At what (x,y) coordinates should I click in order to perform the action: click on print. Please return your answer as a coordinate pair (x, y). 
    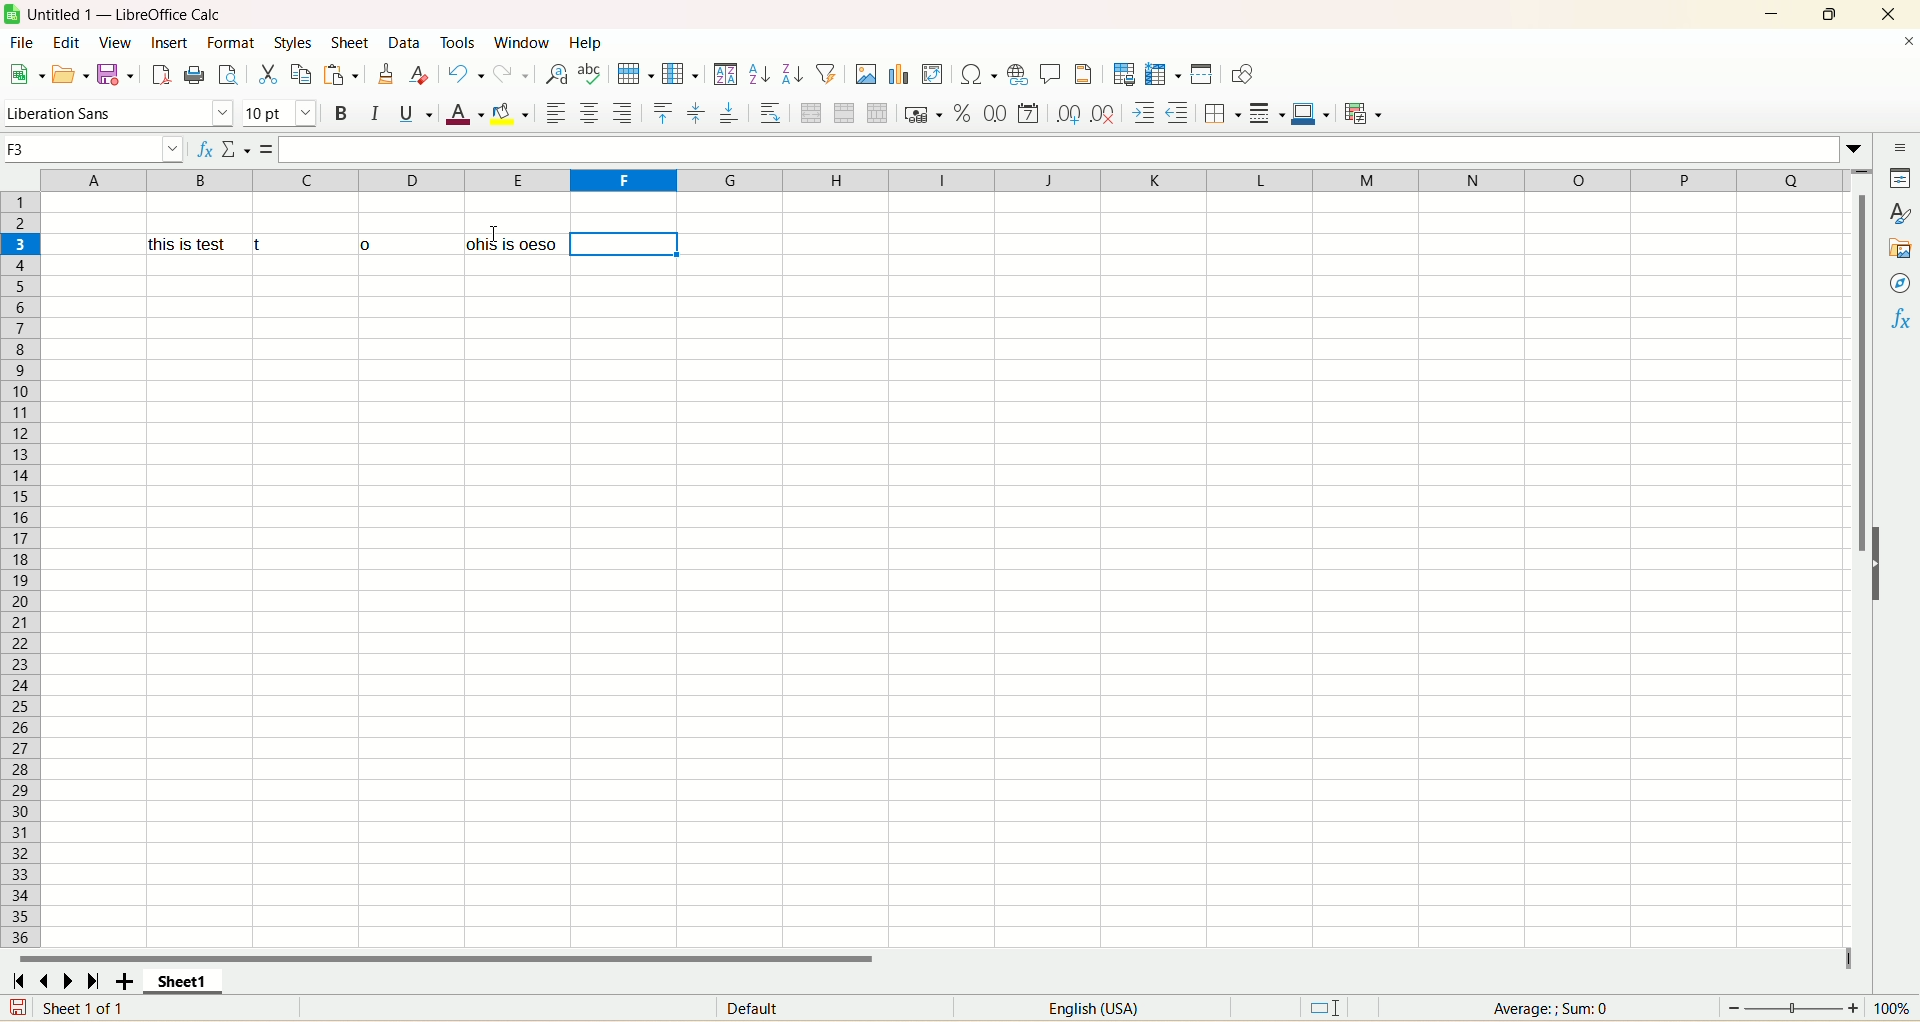
    Looking at the image, I should click on (193, 74).